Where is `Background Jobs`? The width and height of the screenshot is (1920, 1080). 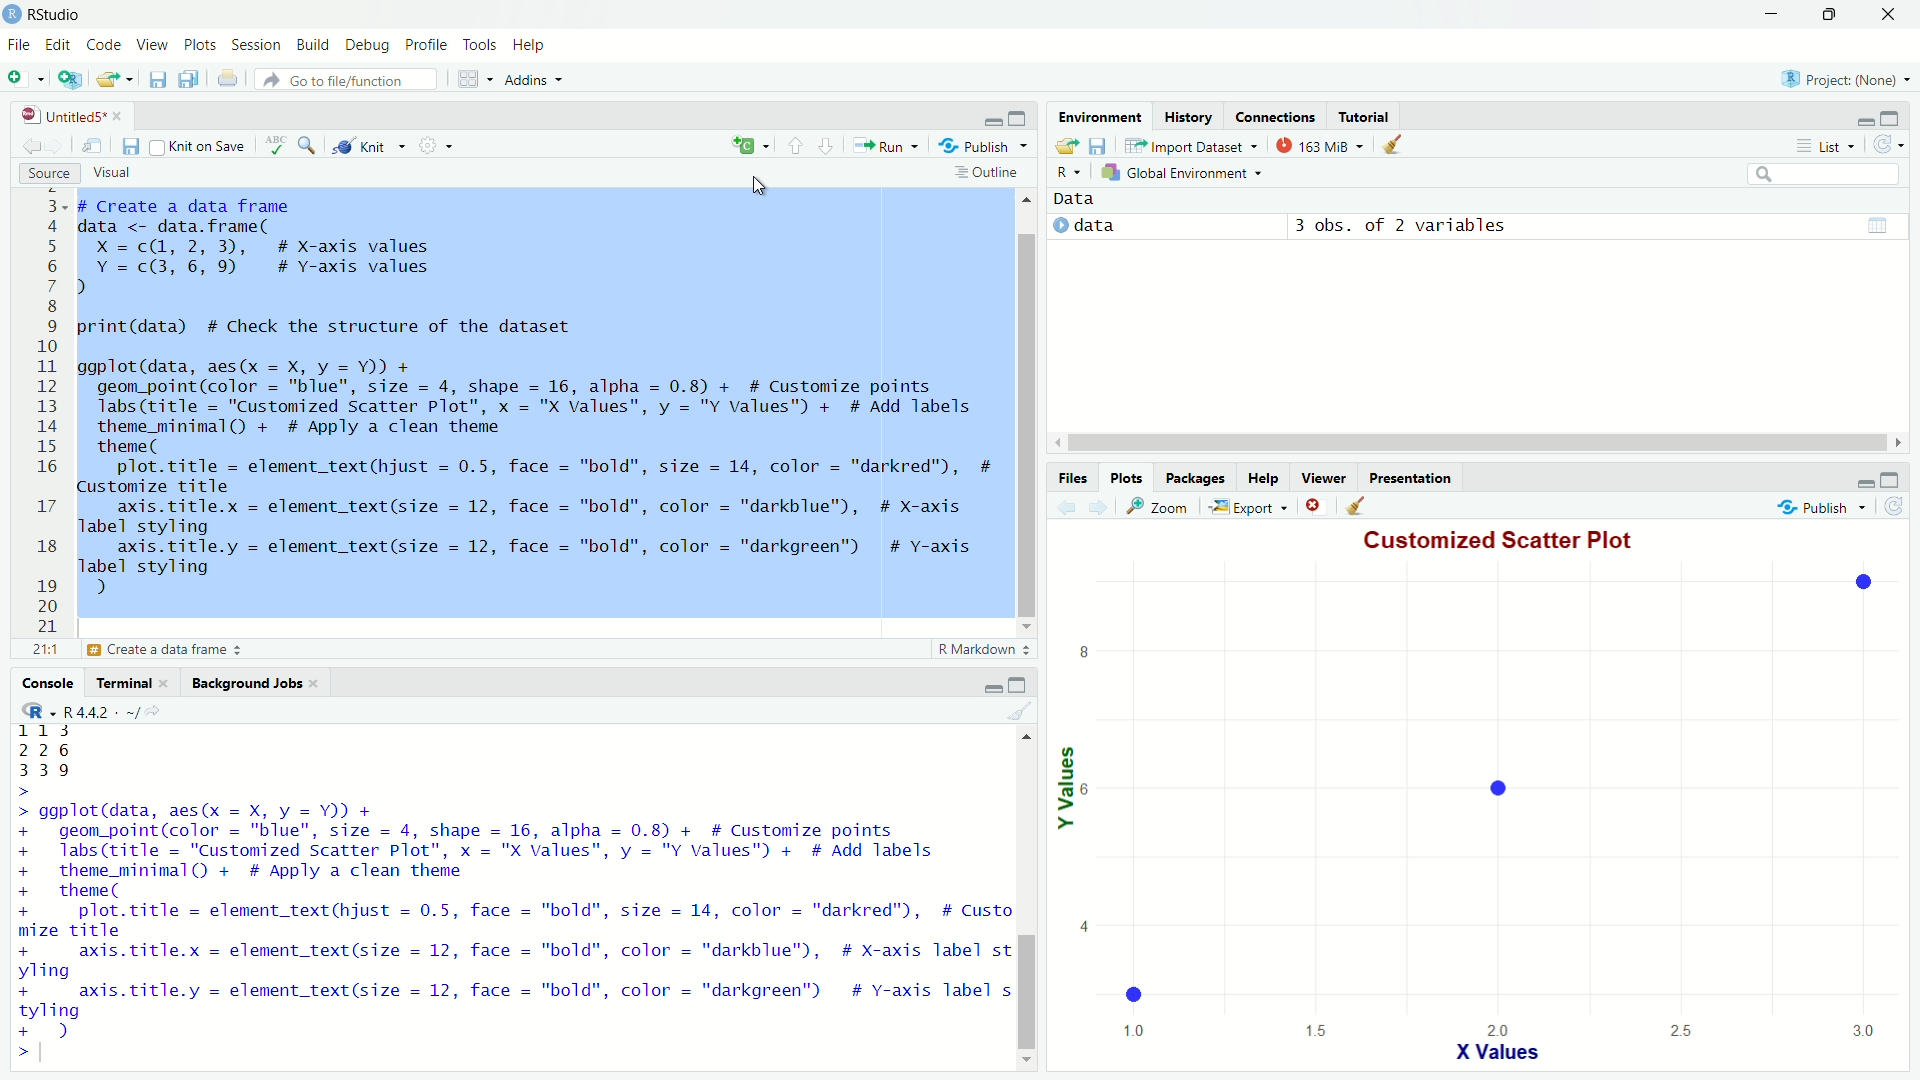 Background Jobs is located at coordinates (253, 684).